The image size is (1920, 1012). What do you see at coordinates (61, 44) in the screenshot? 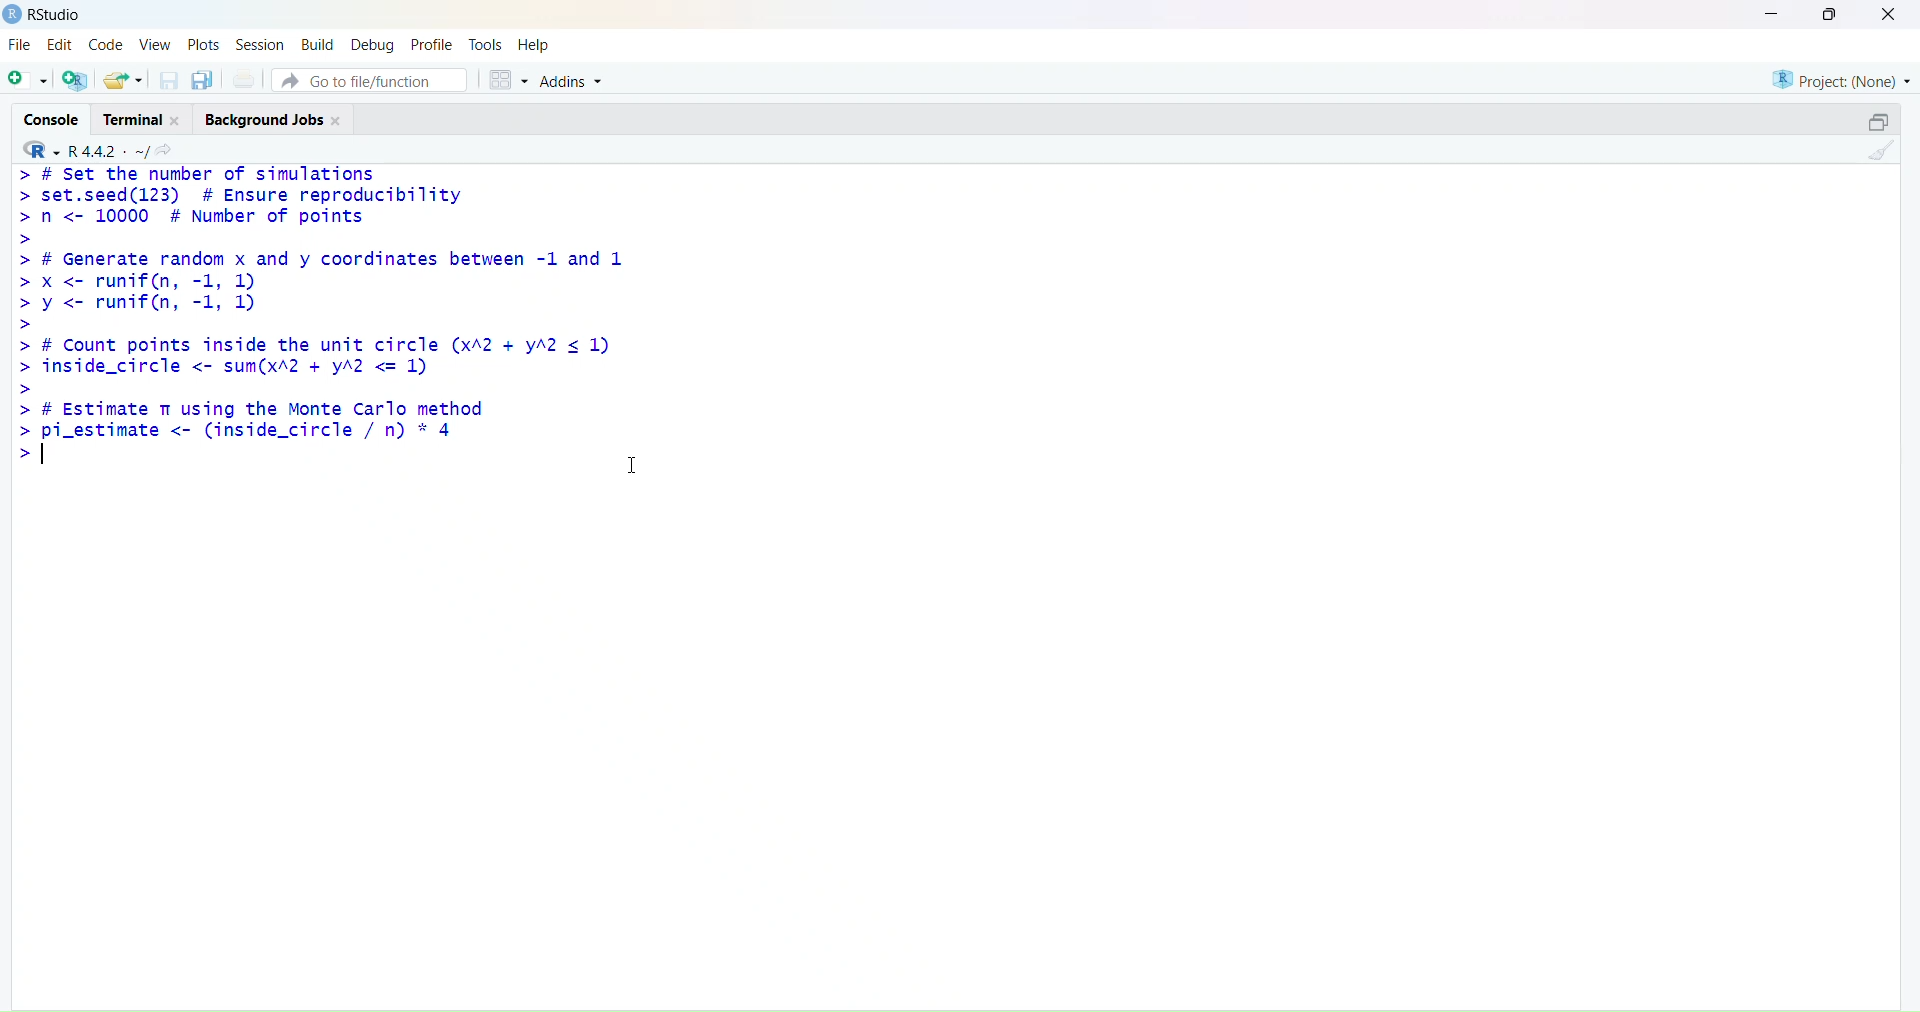
I see `Edit` at bounding box center [61, 44].